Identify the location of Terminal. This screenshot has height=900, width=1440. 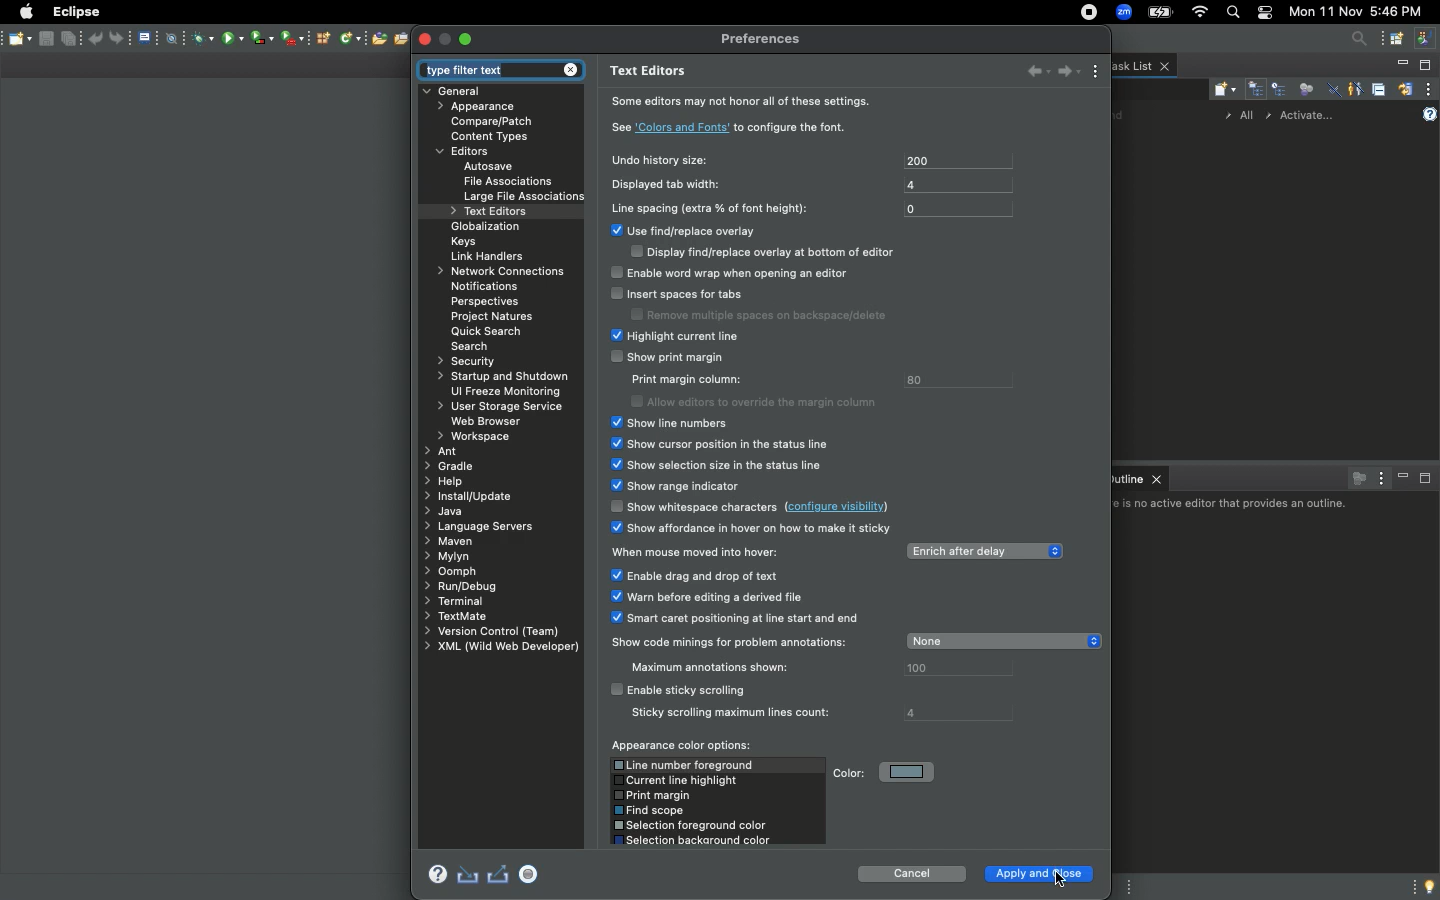
(454, 599).